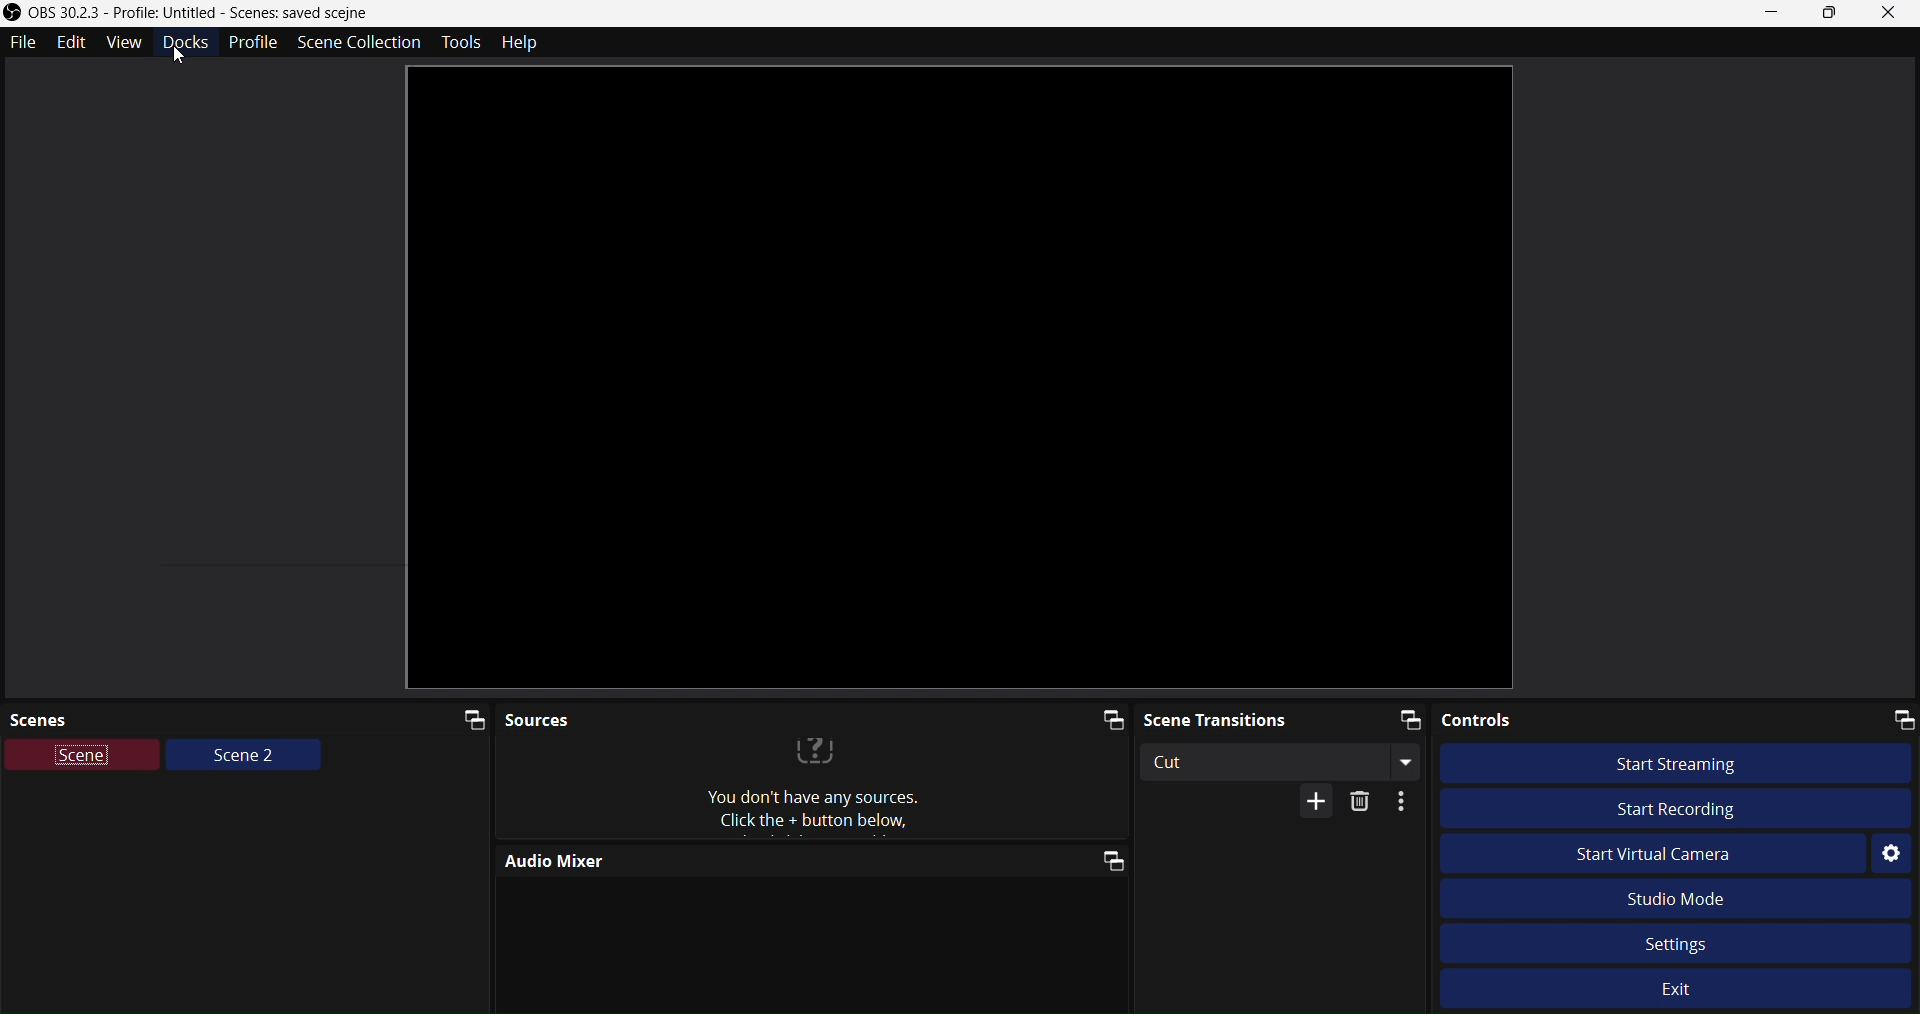 This screenshot has width=1920, height=1014. Describe the element at coordinates (1103, 721) in the screenshot. I see `dock panel` at that location.